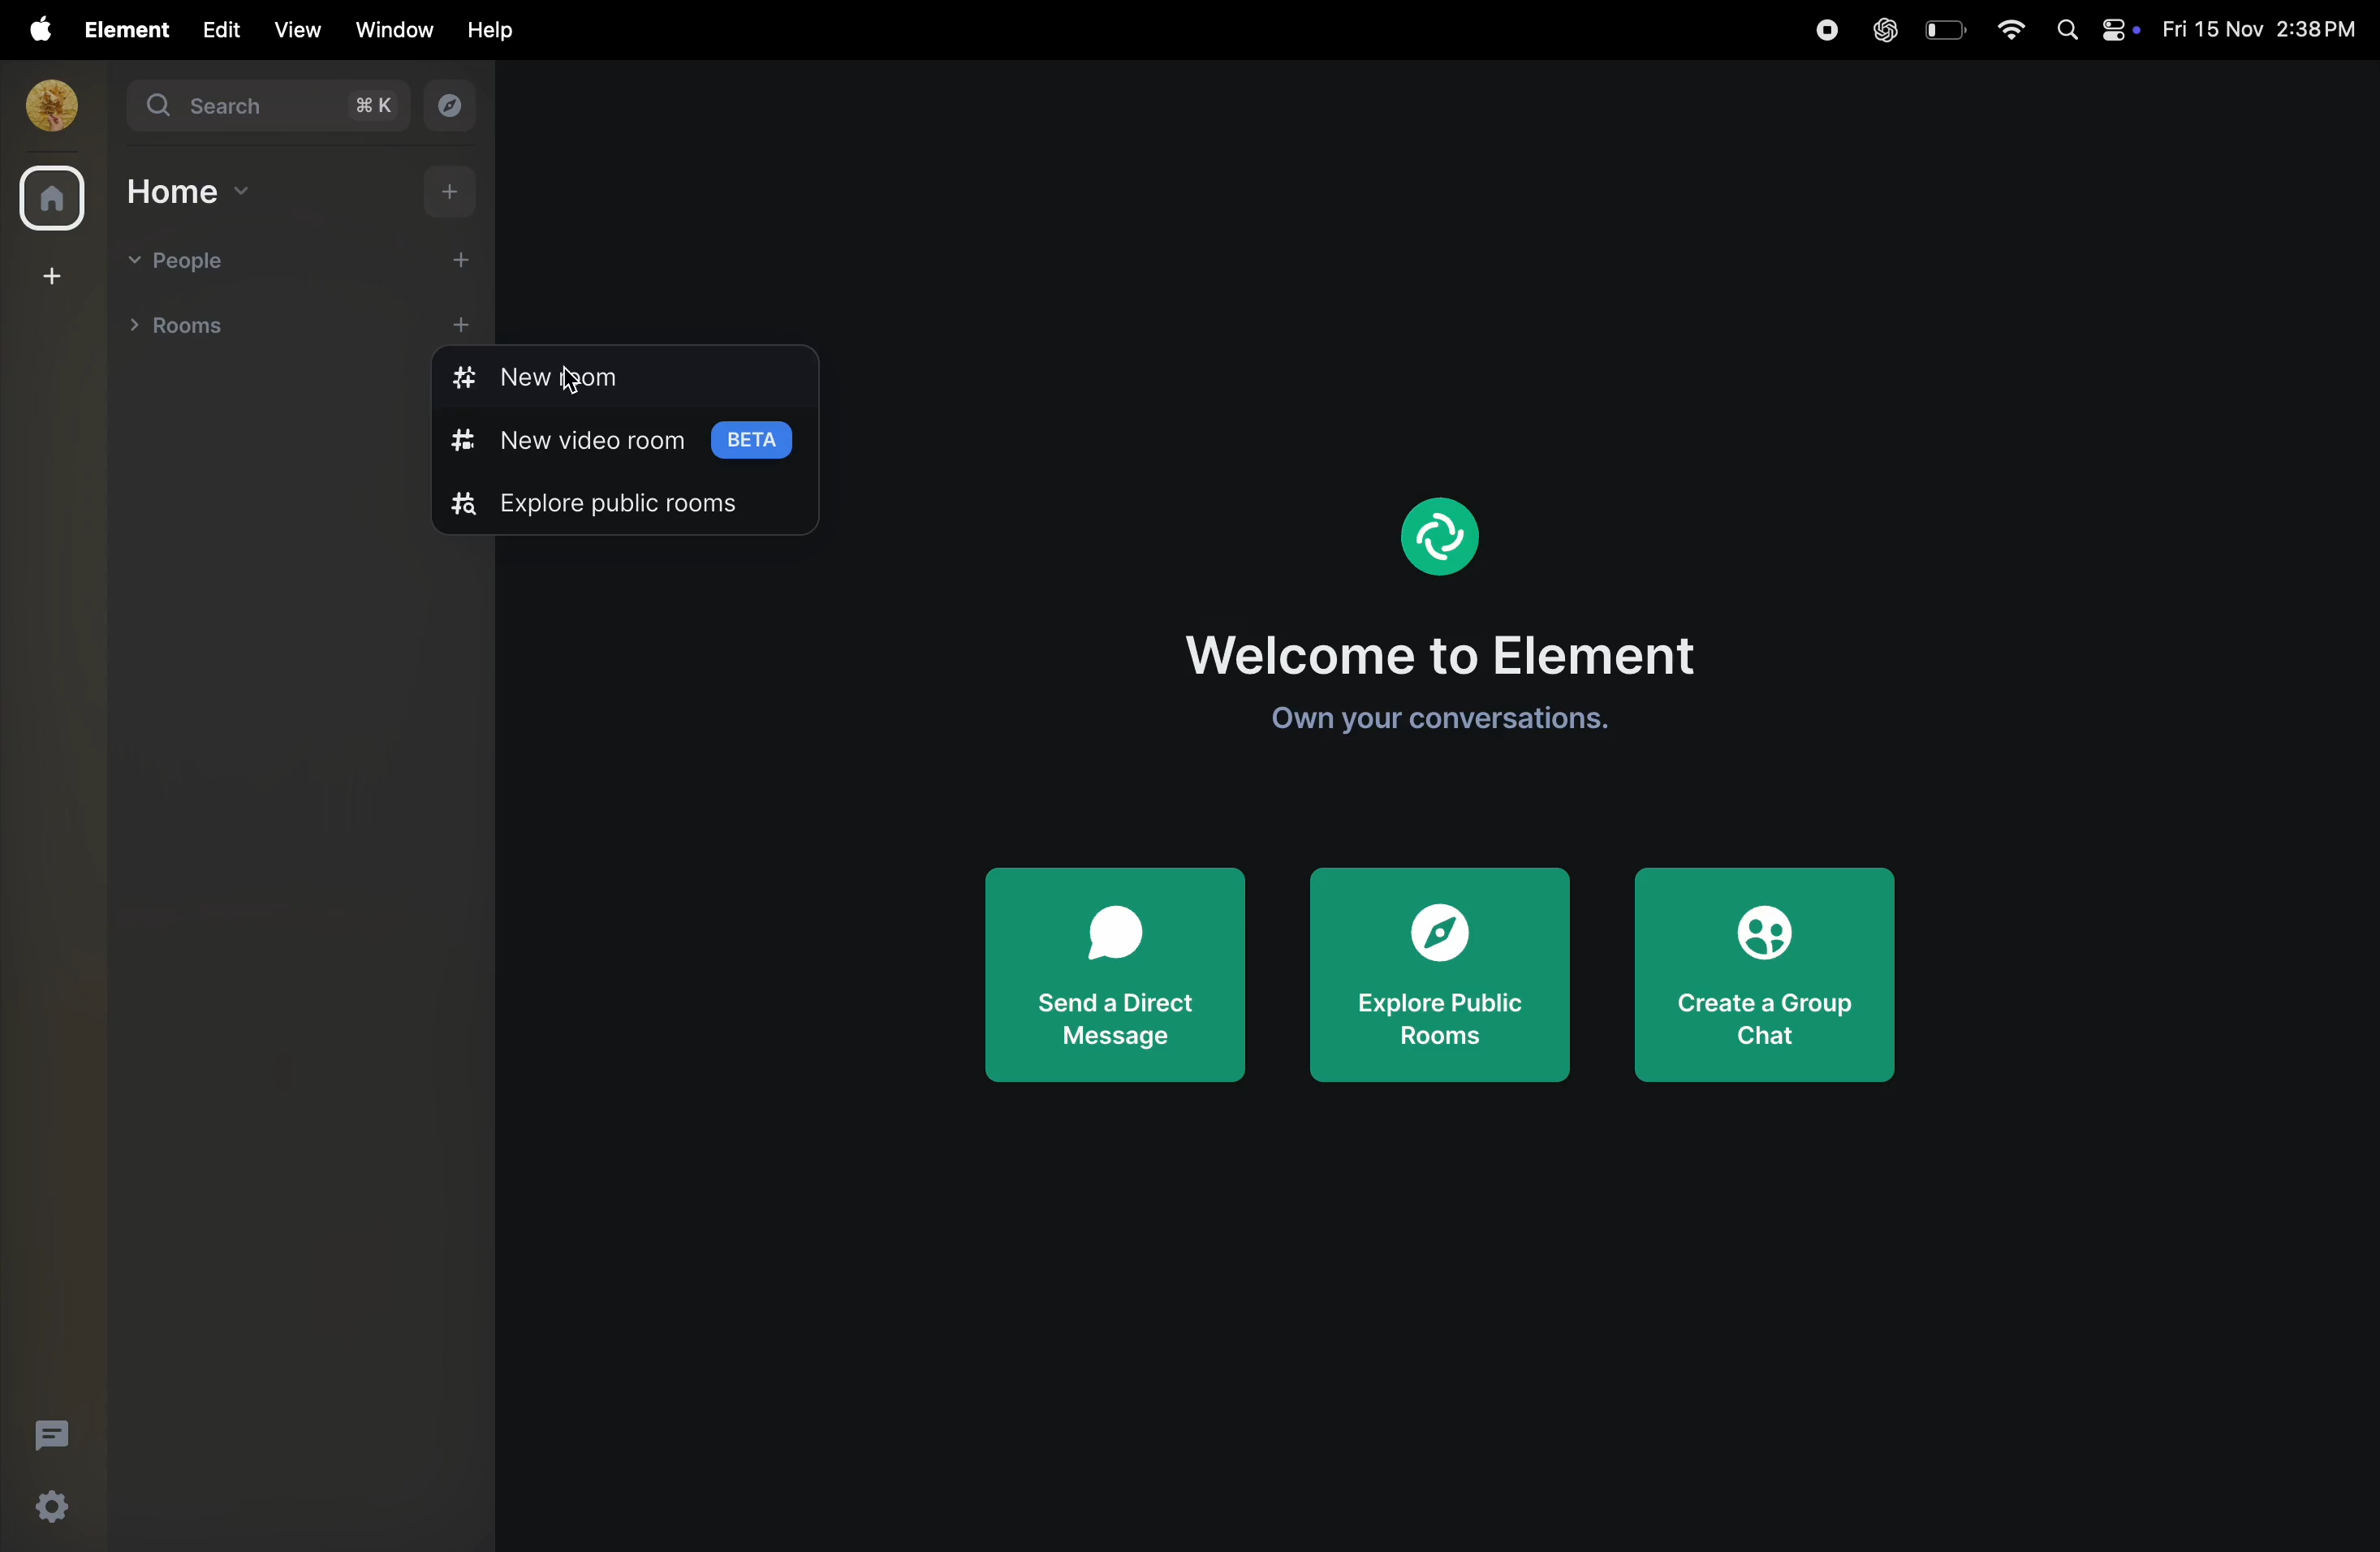  Describe the element at coordinates (186, 263) in the screenshot. I see `people` at that location.